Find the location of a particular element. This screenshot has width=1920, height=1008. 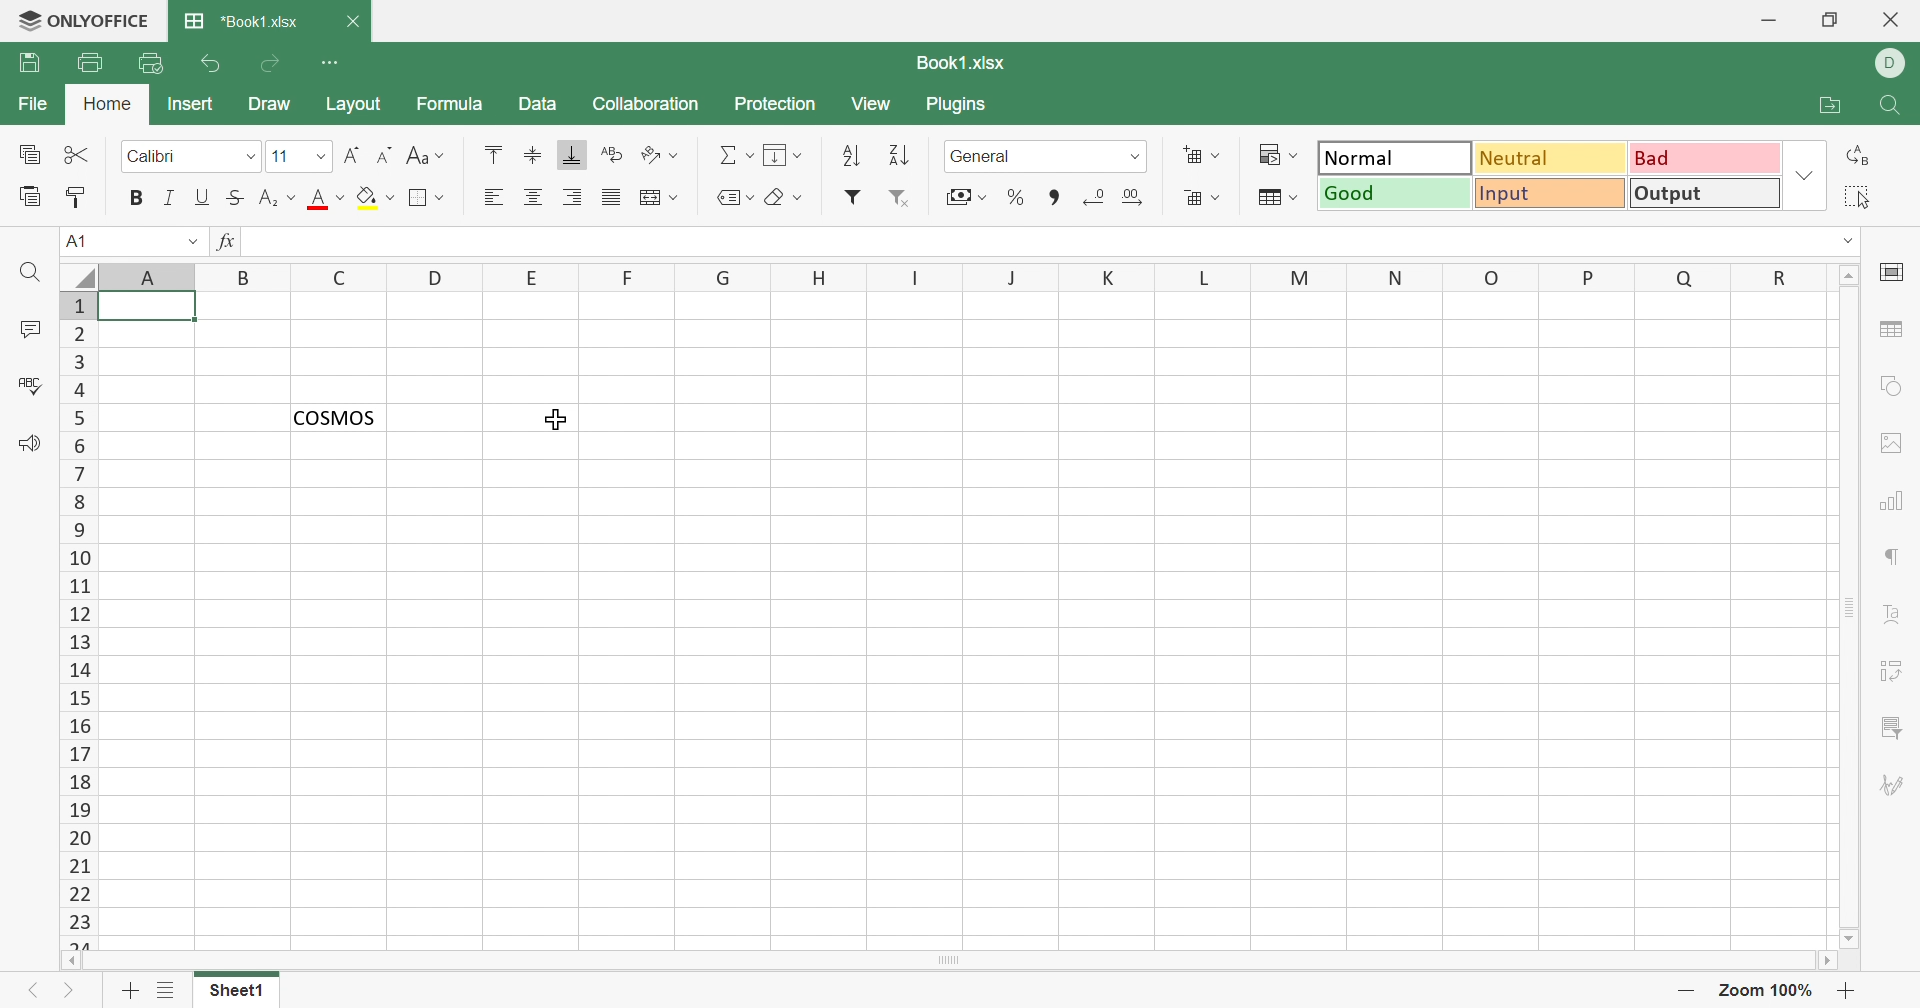

Scroll bar is located at coordinates (1851, 607).